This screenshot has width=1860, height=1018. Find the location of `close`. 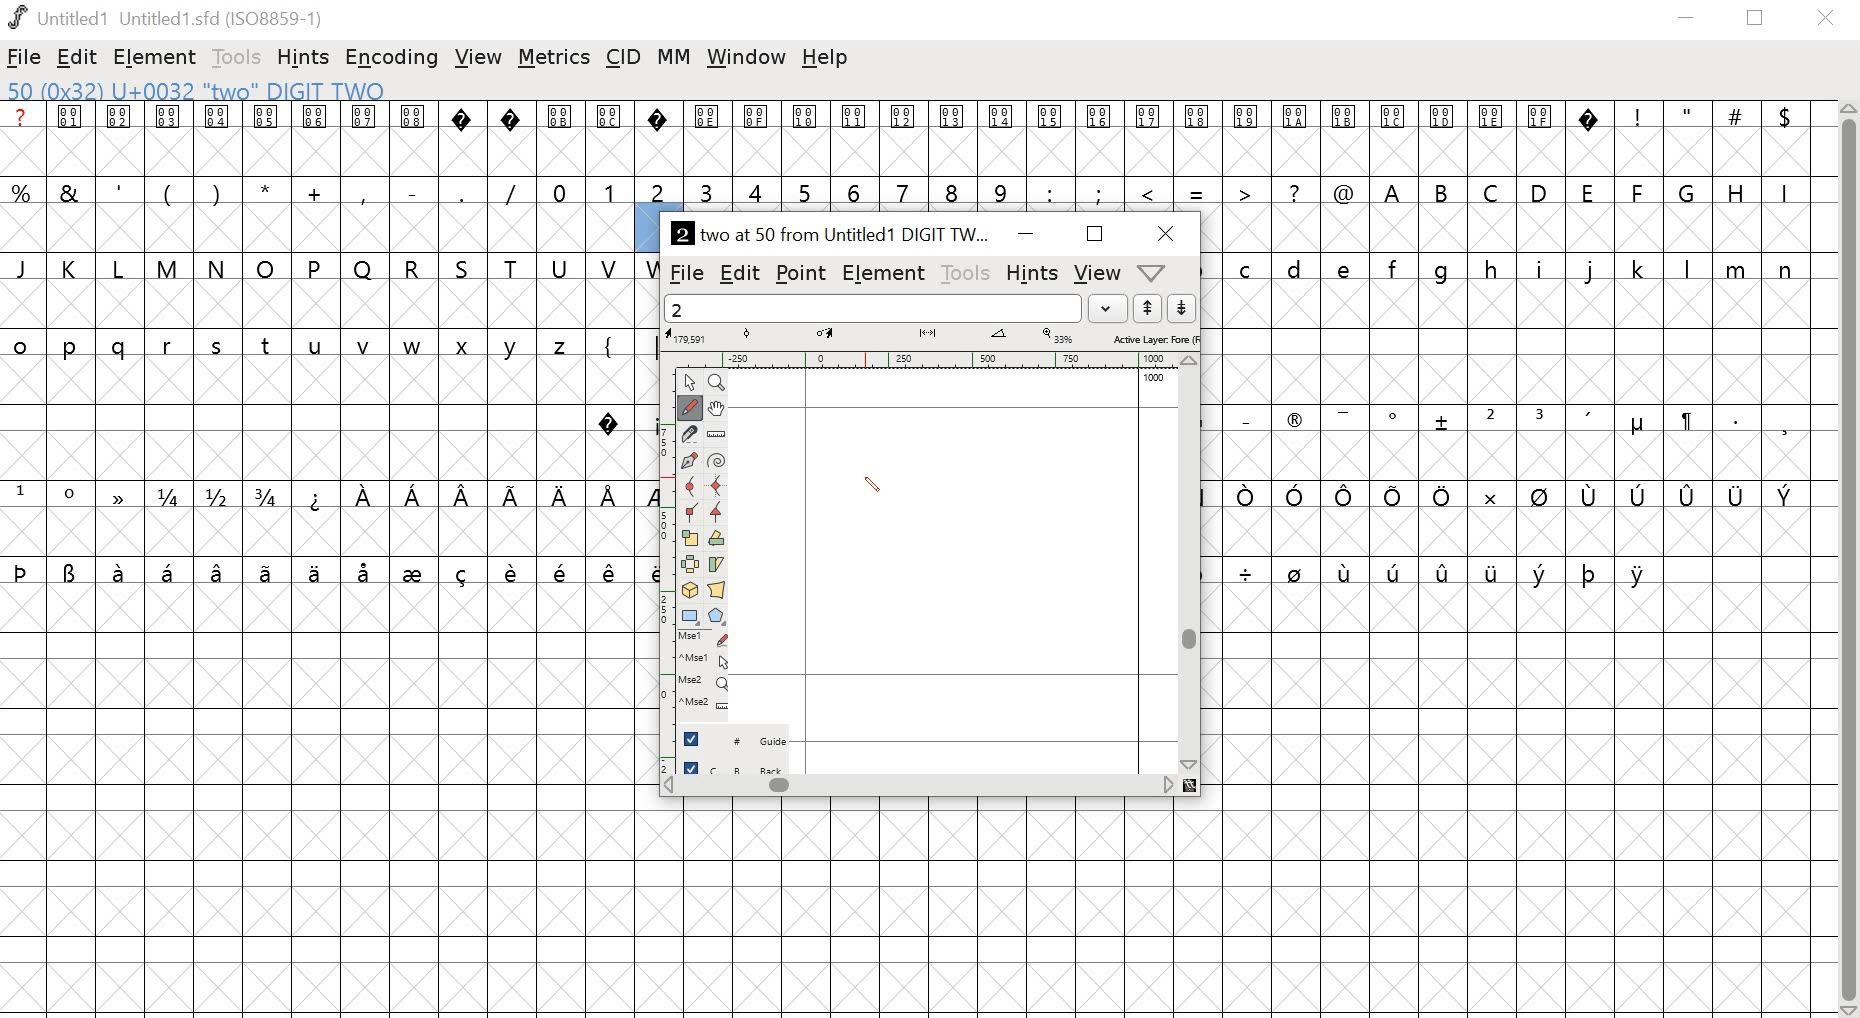

close is located at coordinates (1166, 233).